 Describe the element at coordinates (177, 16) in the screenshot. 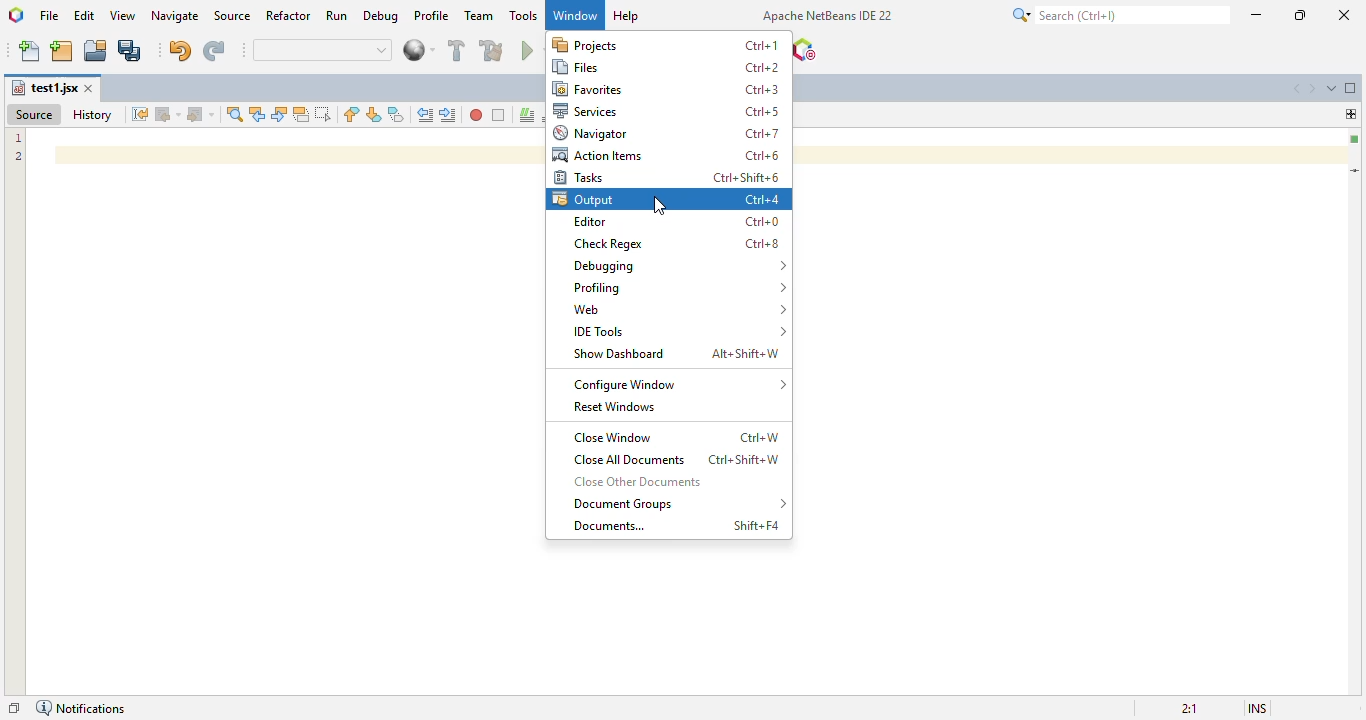

I see `navigate` at that location.